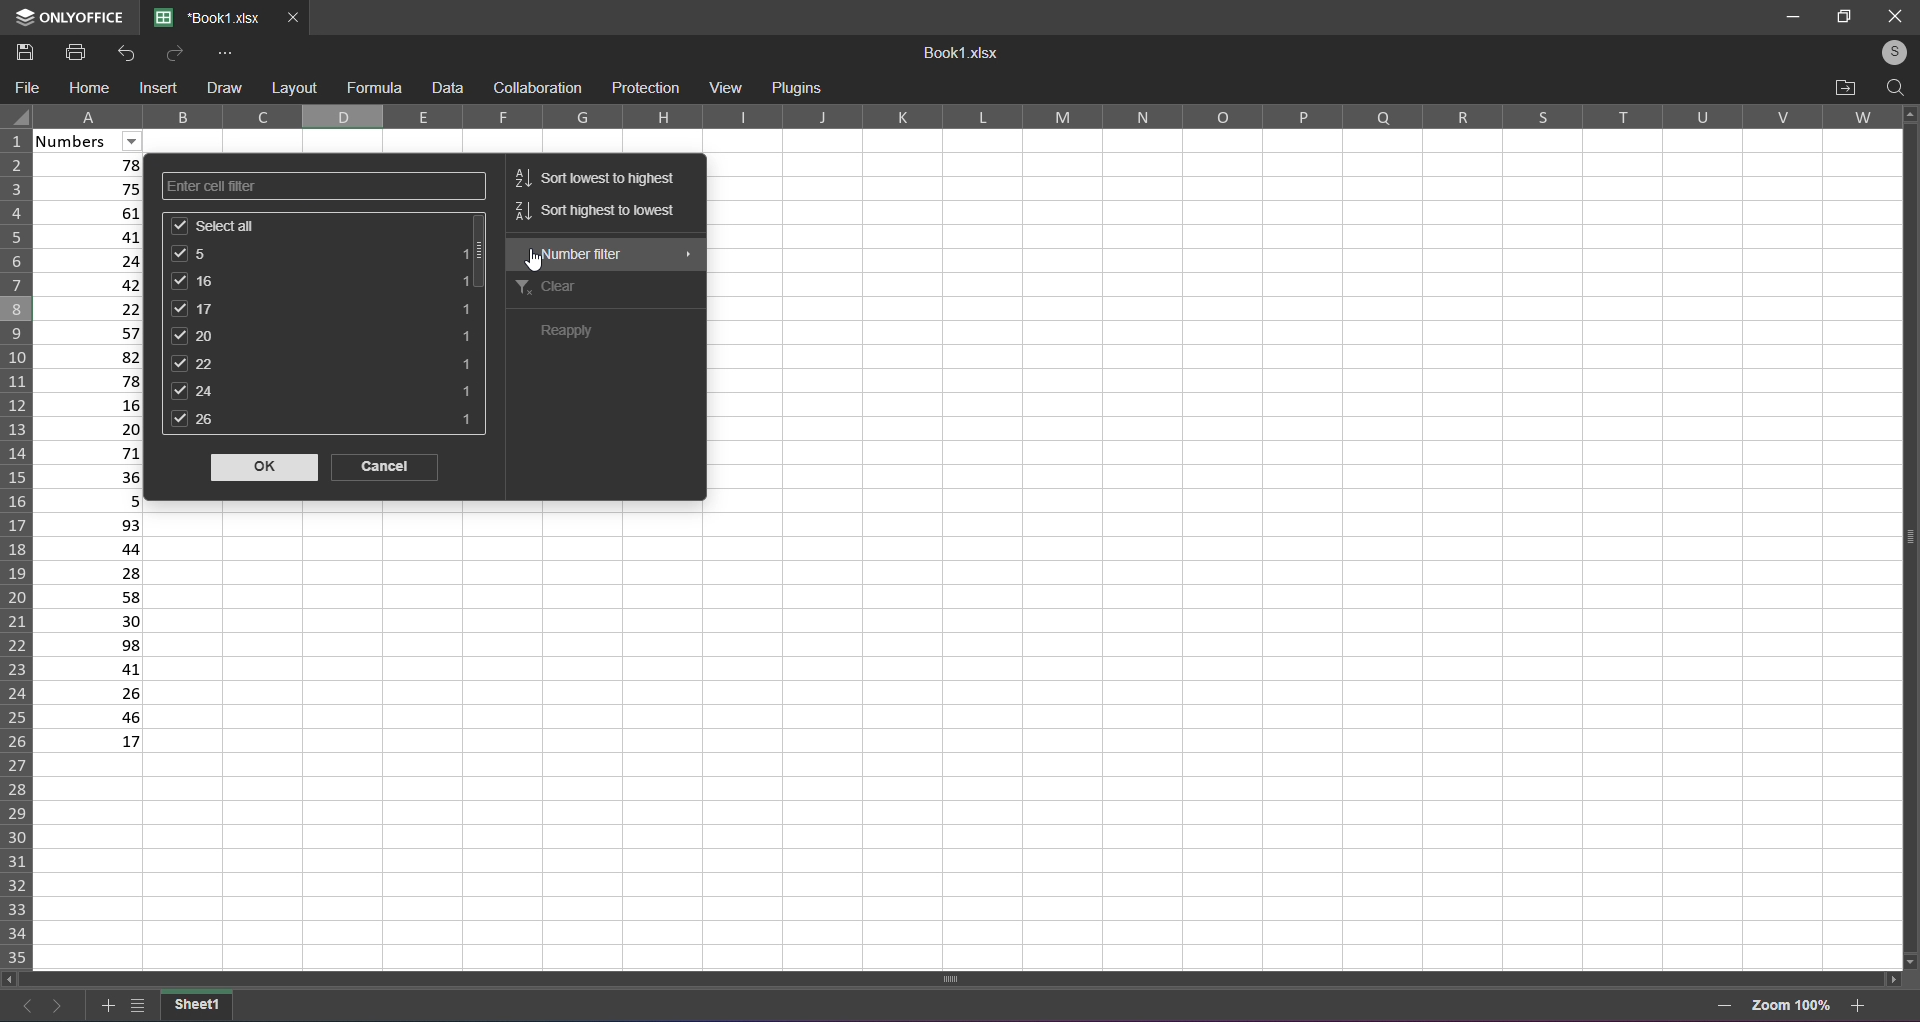  What do you see at coordinates (22, 1002) in the screenshot?
I see `previous` at bounding box center [22, 1002].